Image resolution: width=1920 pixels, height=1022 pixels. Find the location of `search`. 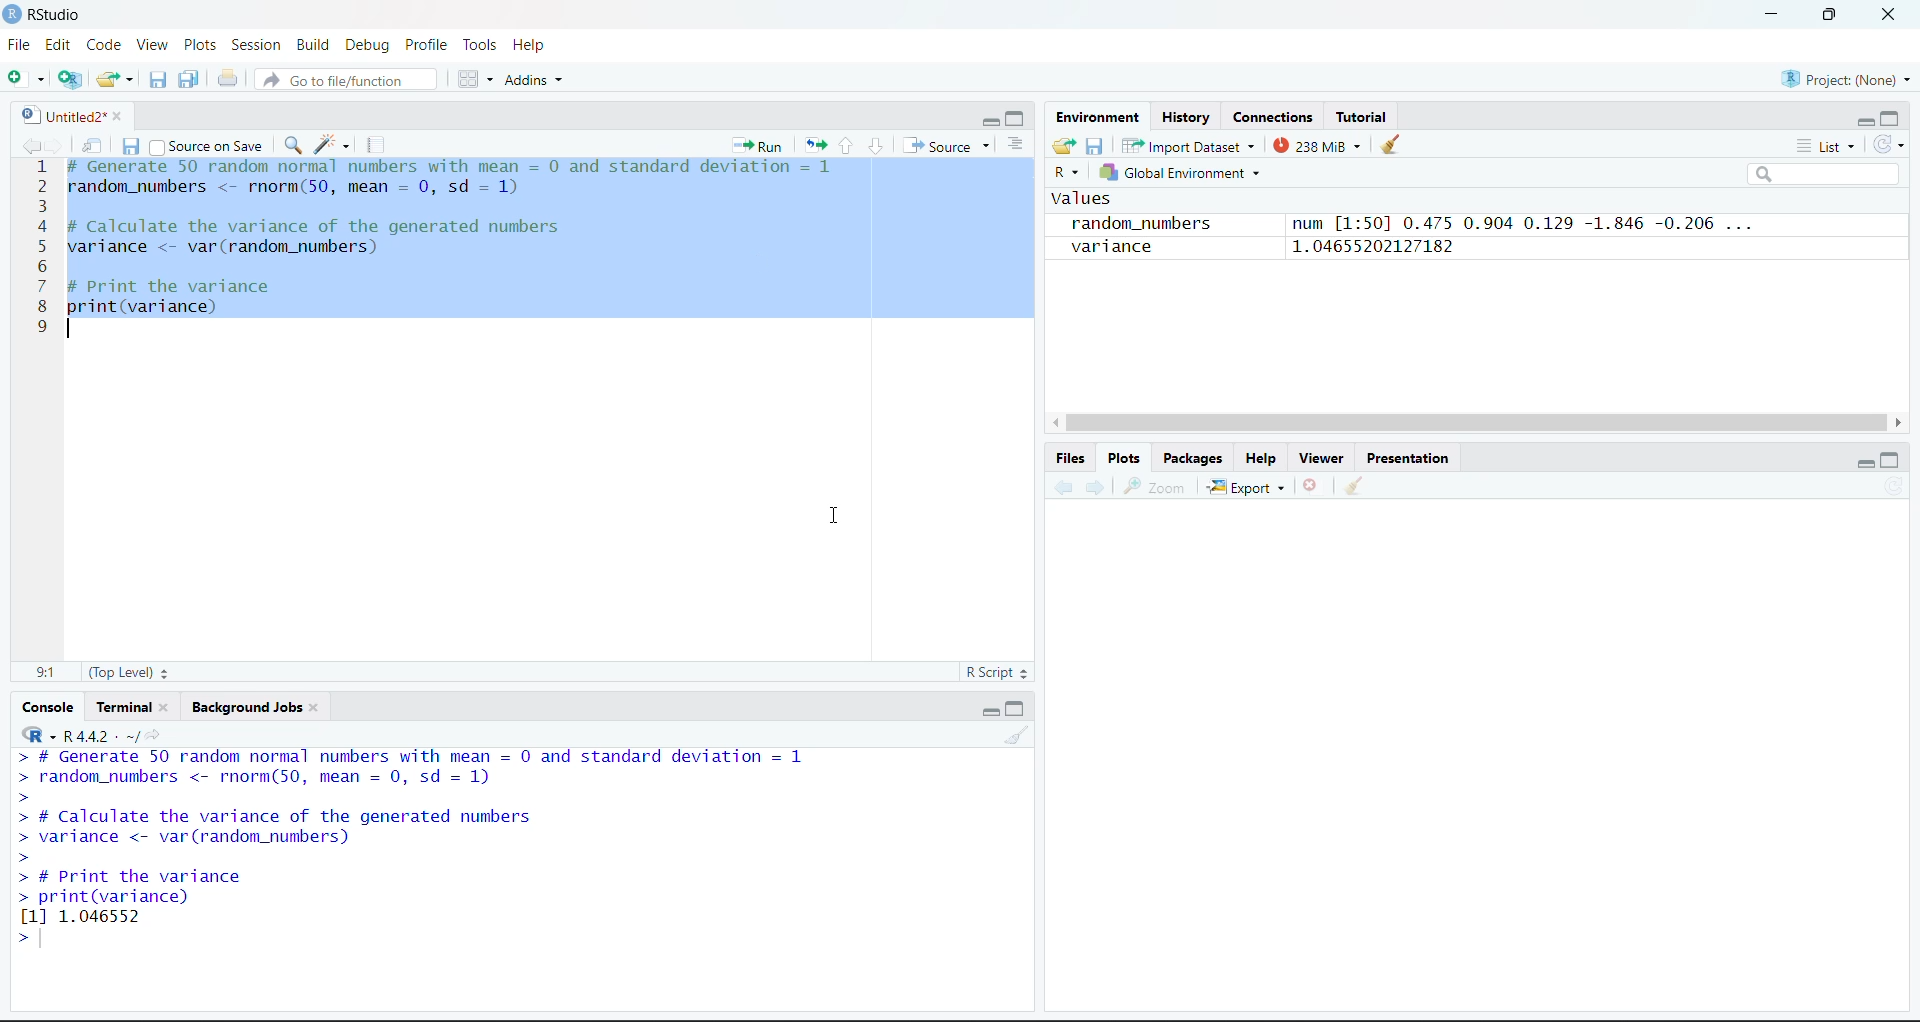

search is located at coordinates (292, 145).